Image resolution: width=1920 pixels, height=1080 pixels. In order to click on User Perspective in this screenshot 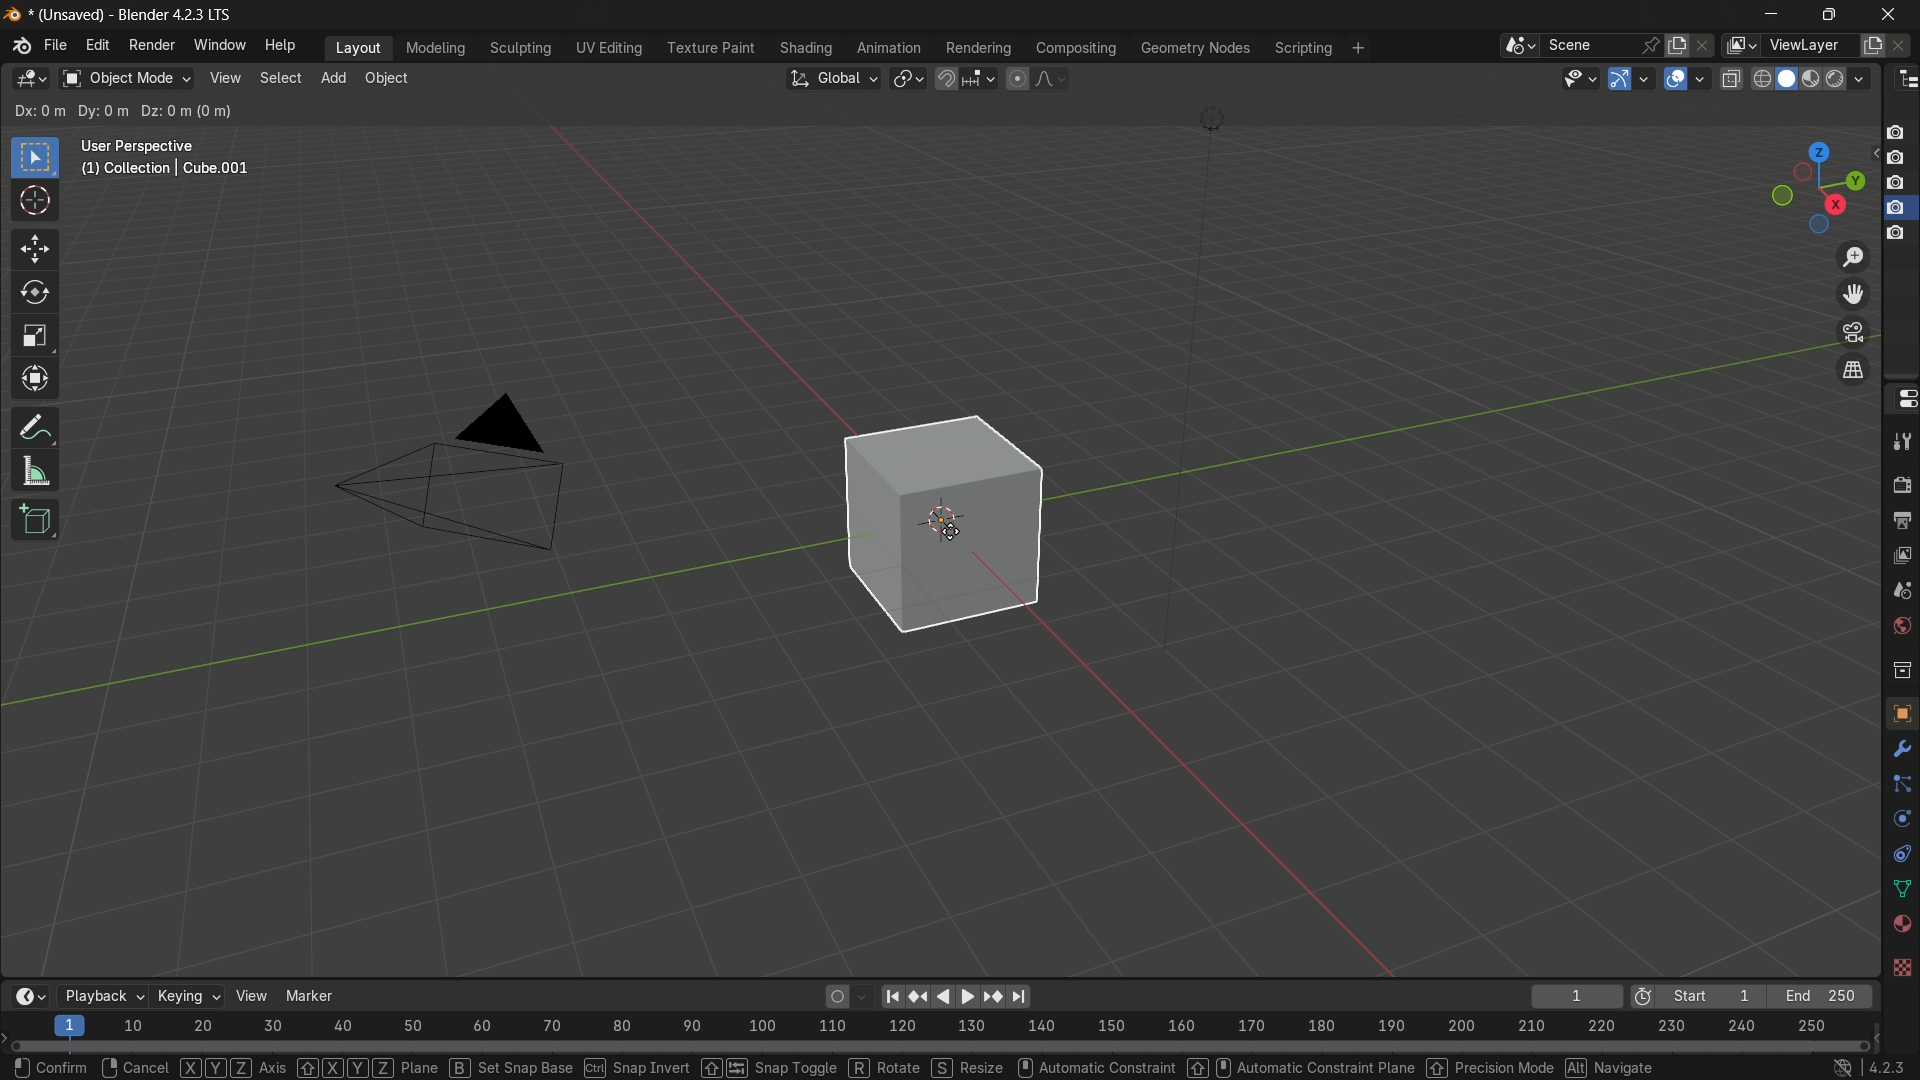, I will do `click(172, 160)`.